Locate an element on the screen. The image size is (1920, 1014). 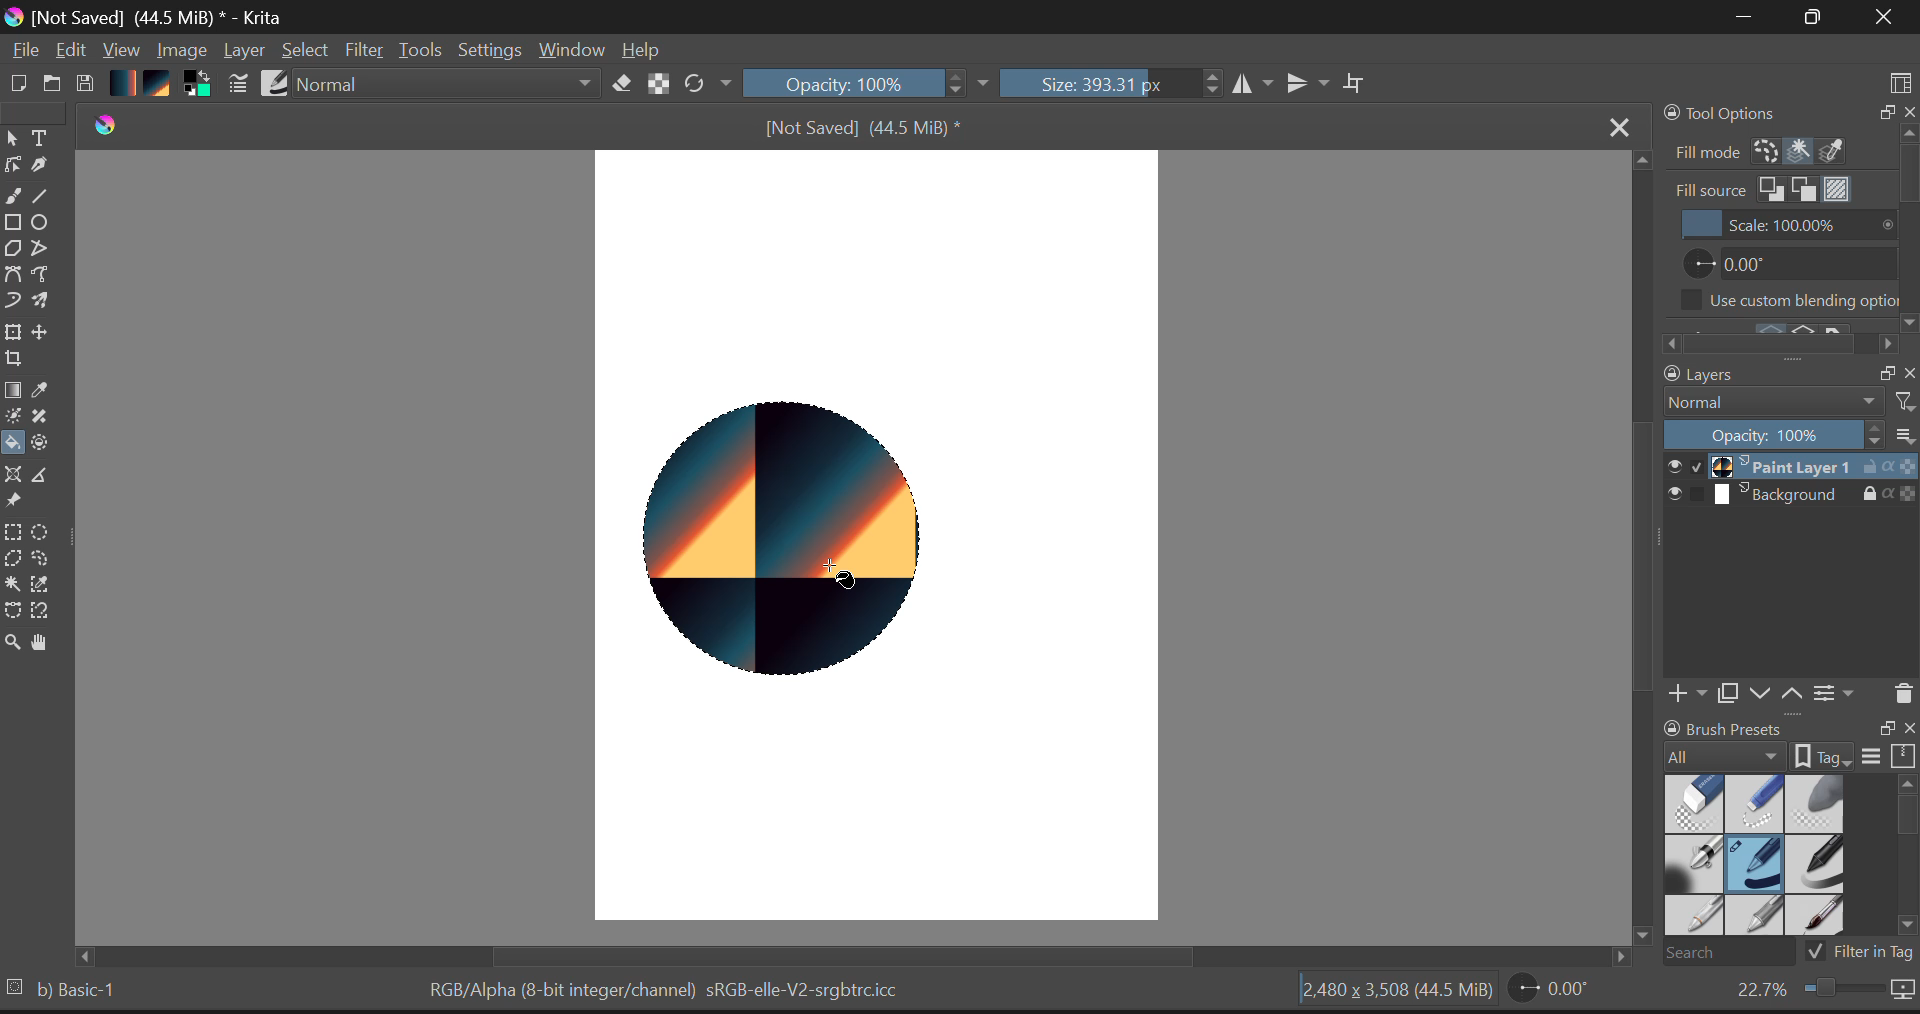
Reference Images is located at coordinates (16, 503).